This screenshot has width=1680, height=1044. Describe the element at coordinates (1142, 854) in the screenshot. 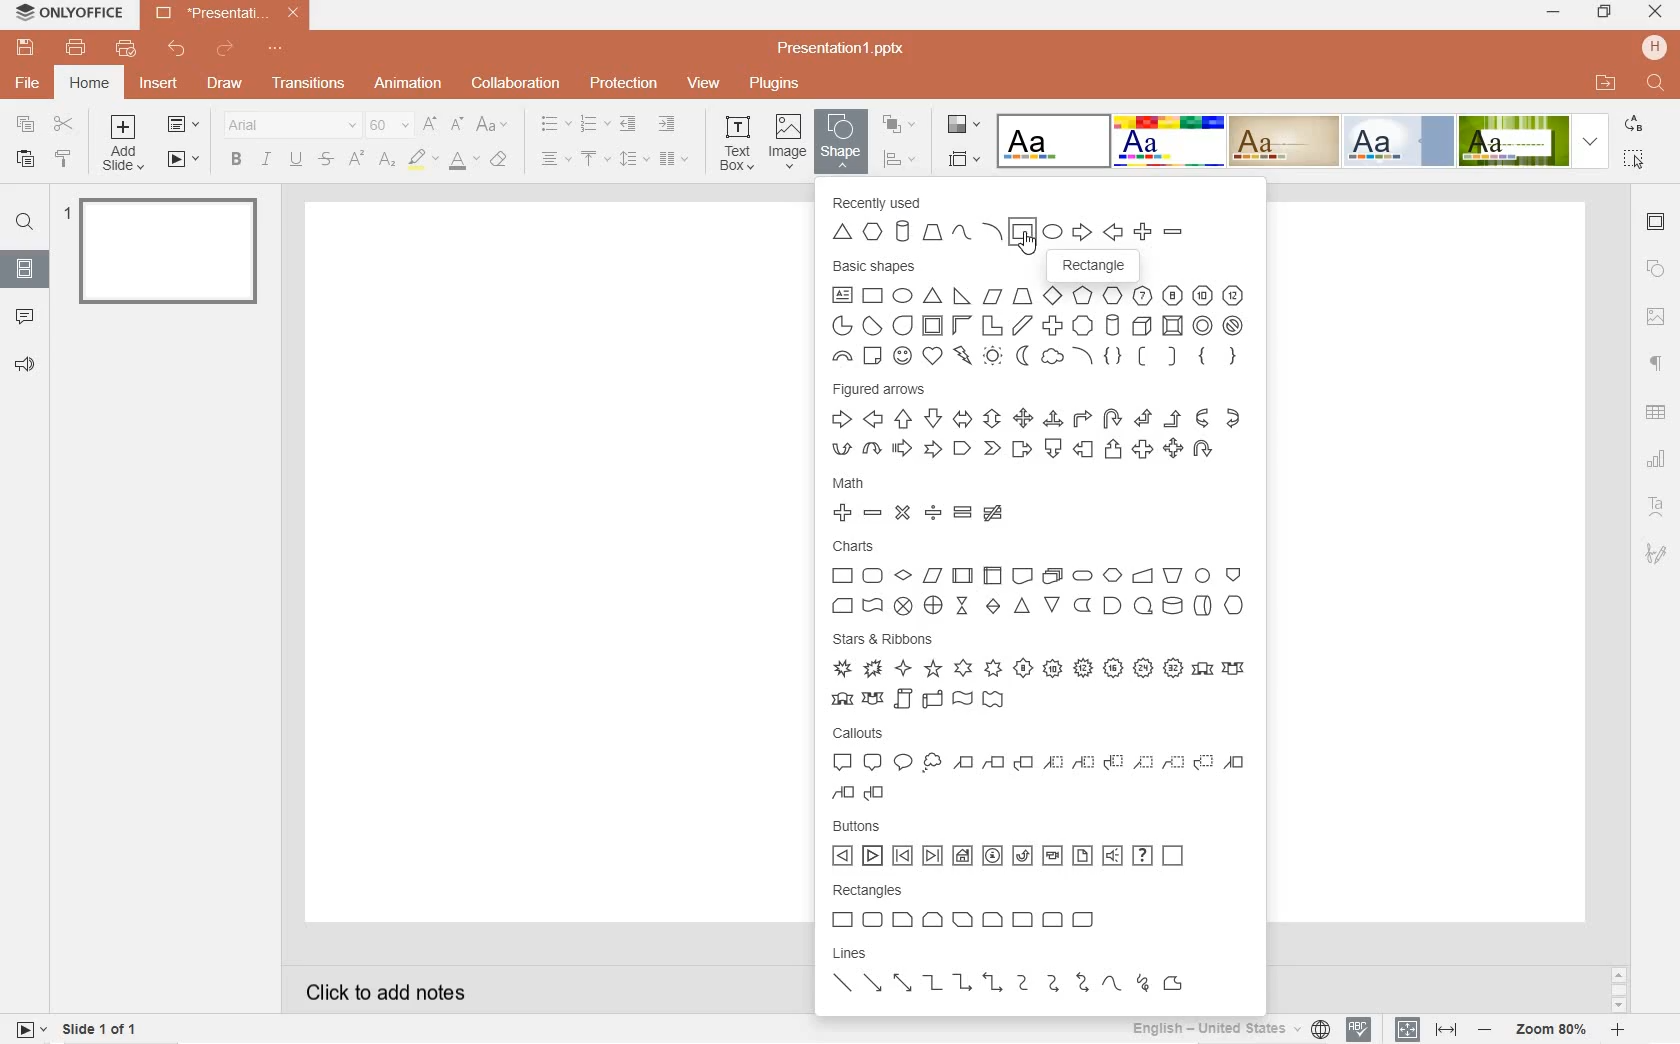

I see `Help button` at that location.